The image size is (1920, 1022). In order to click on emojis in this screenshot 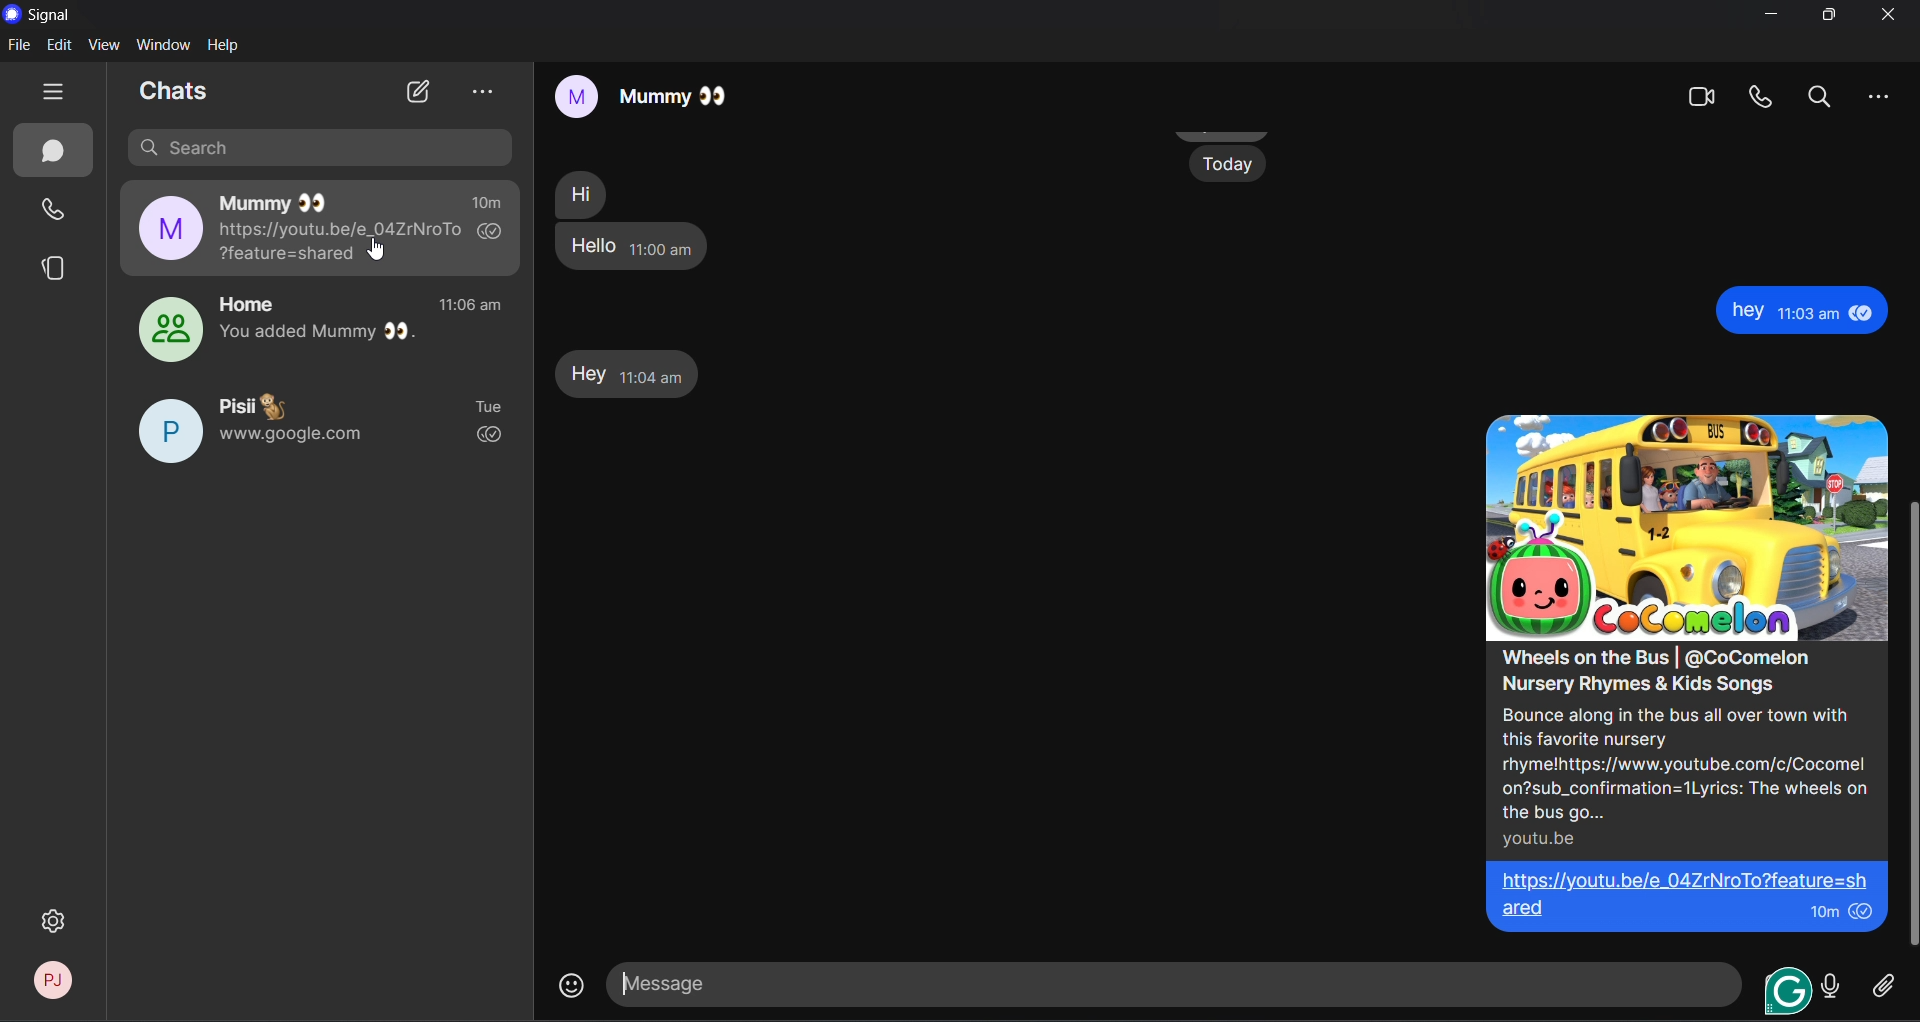, I will do `click(568, 986)`.